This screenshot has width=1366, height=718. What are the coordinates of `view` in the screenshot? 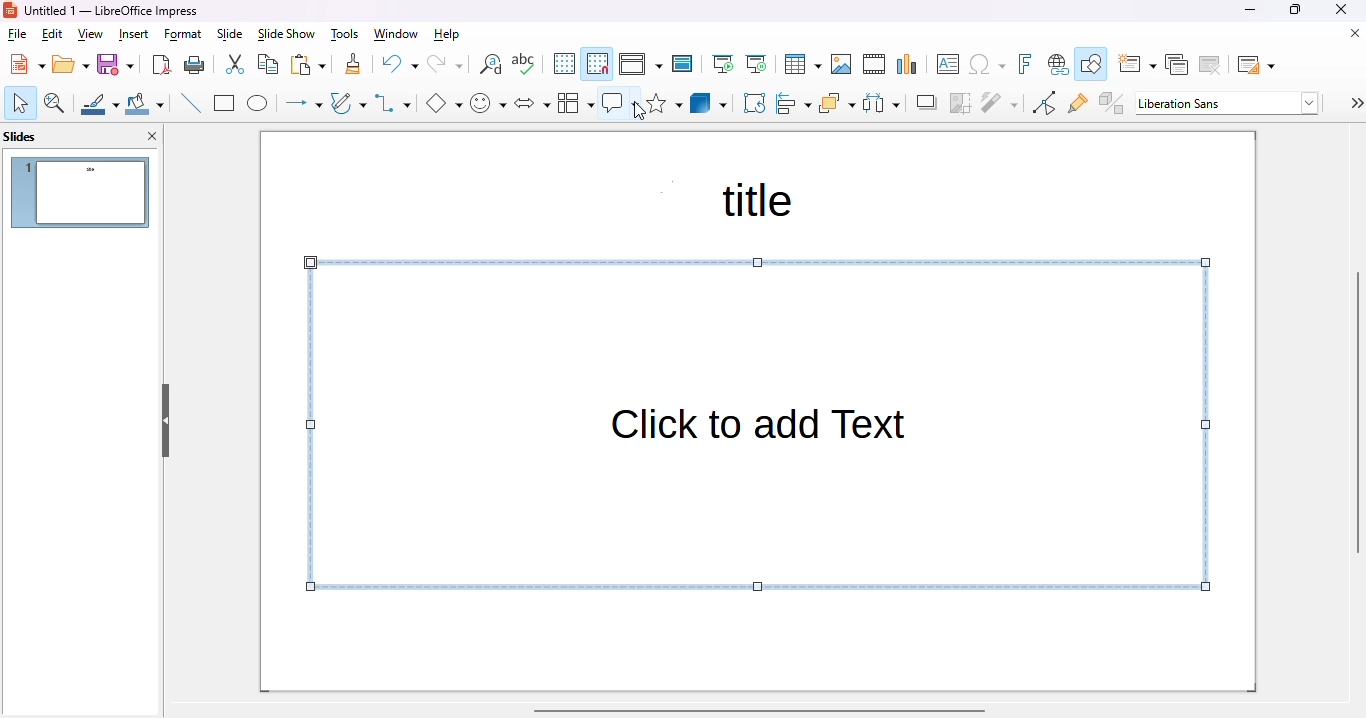 It's located at (90, 35).